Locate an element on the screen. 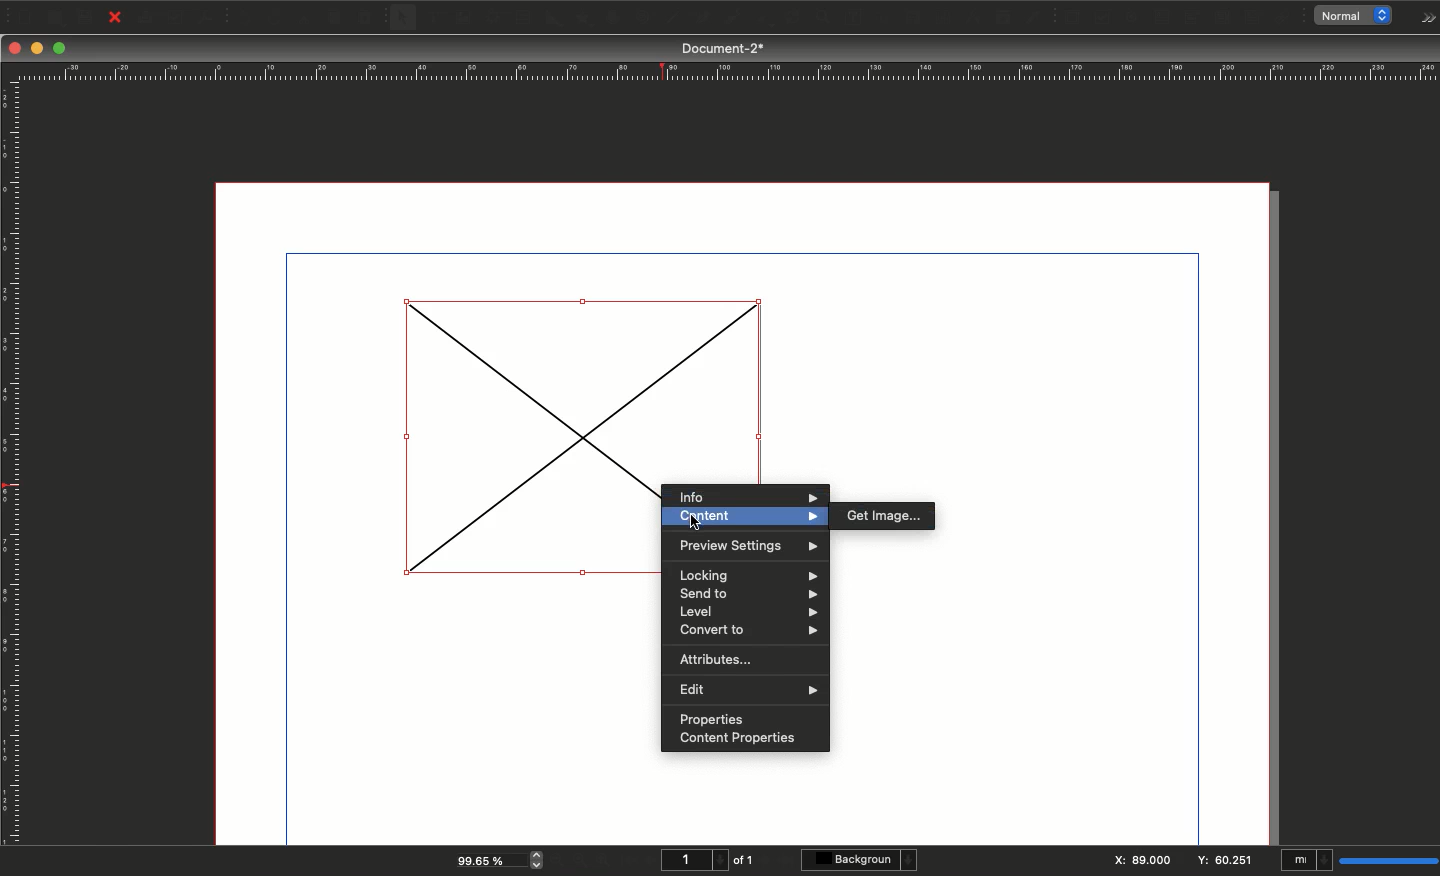  Copy item properties is located at coordinates (1000, 19).